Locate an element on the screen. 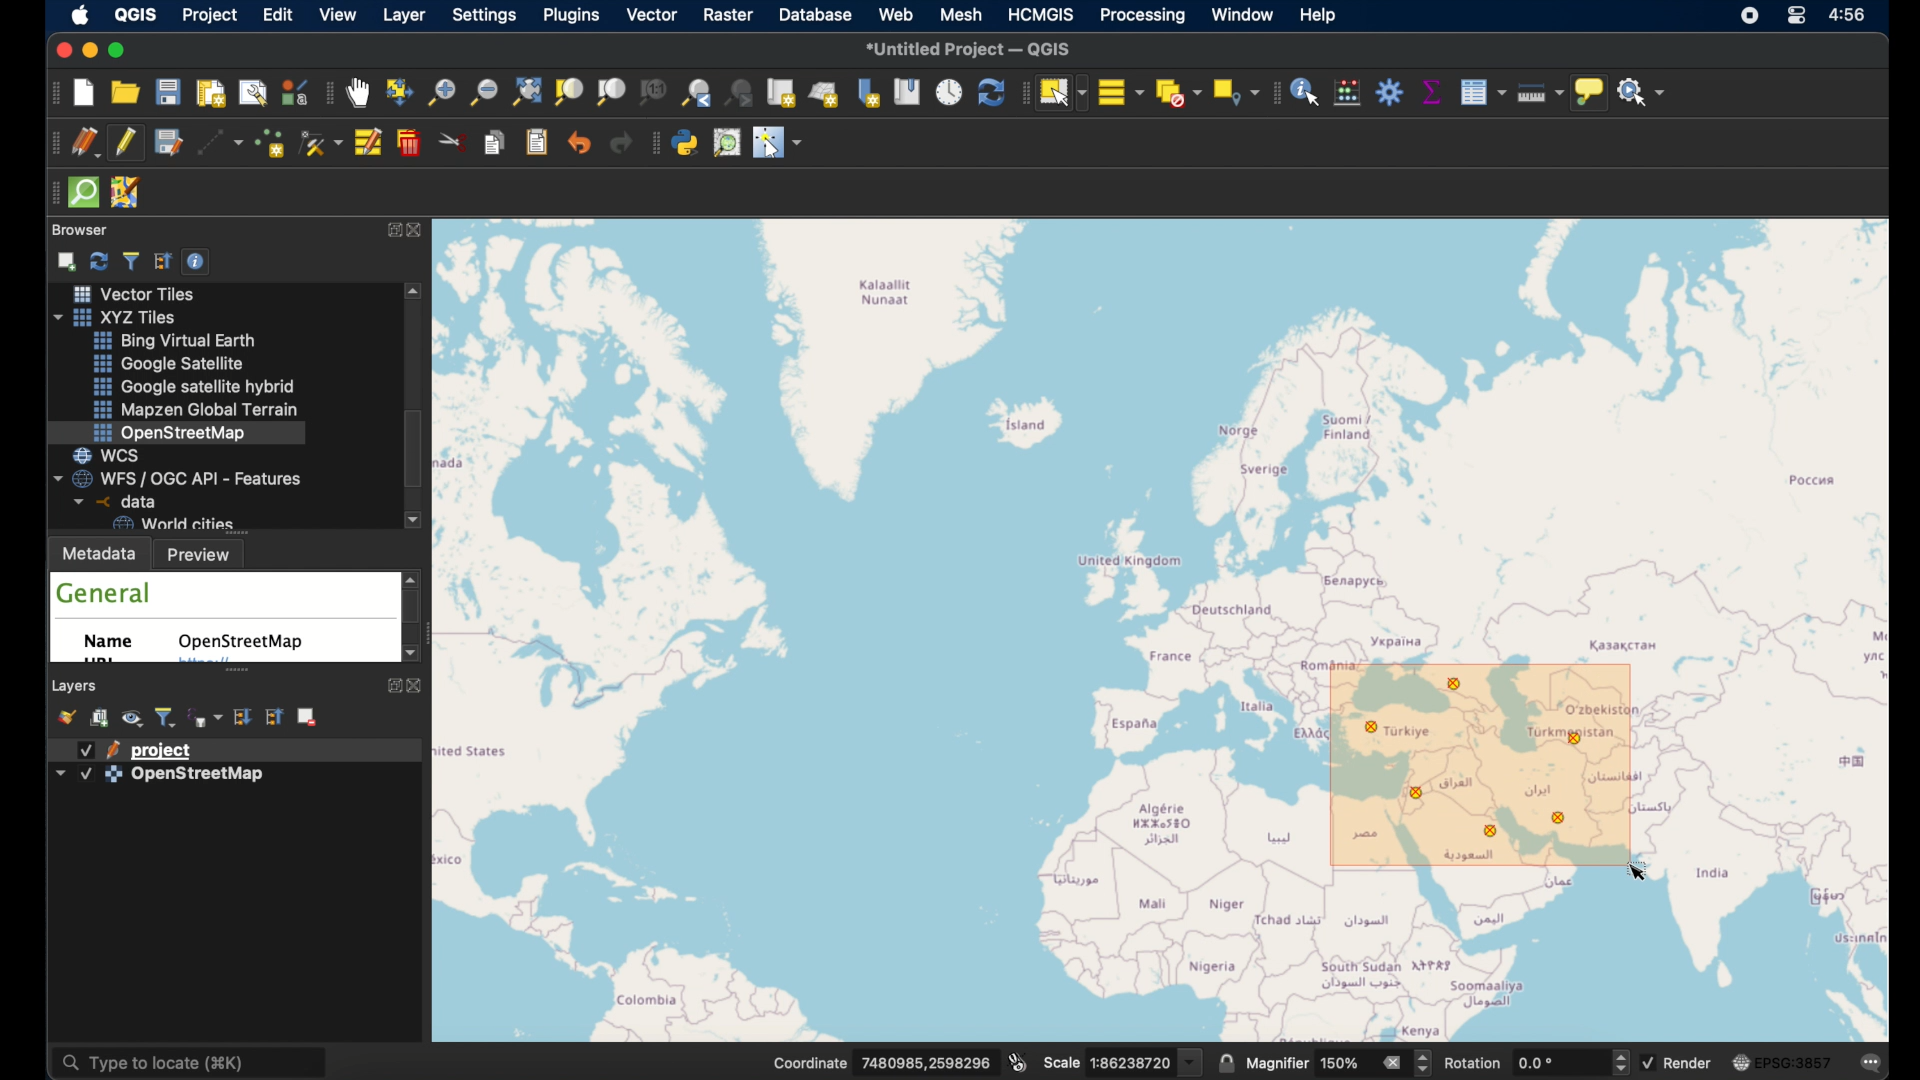 The image size is (1920, 1080). metadata is located at coordinates (100, 552).